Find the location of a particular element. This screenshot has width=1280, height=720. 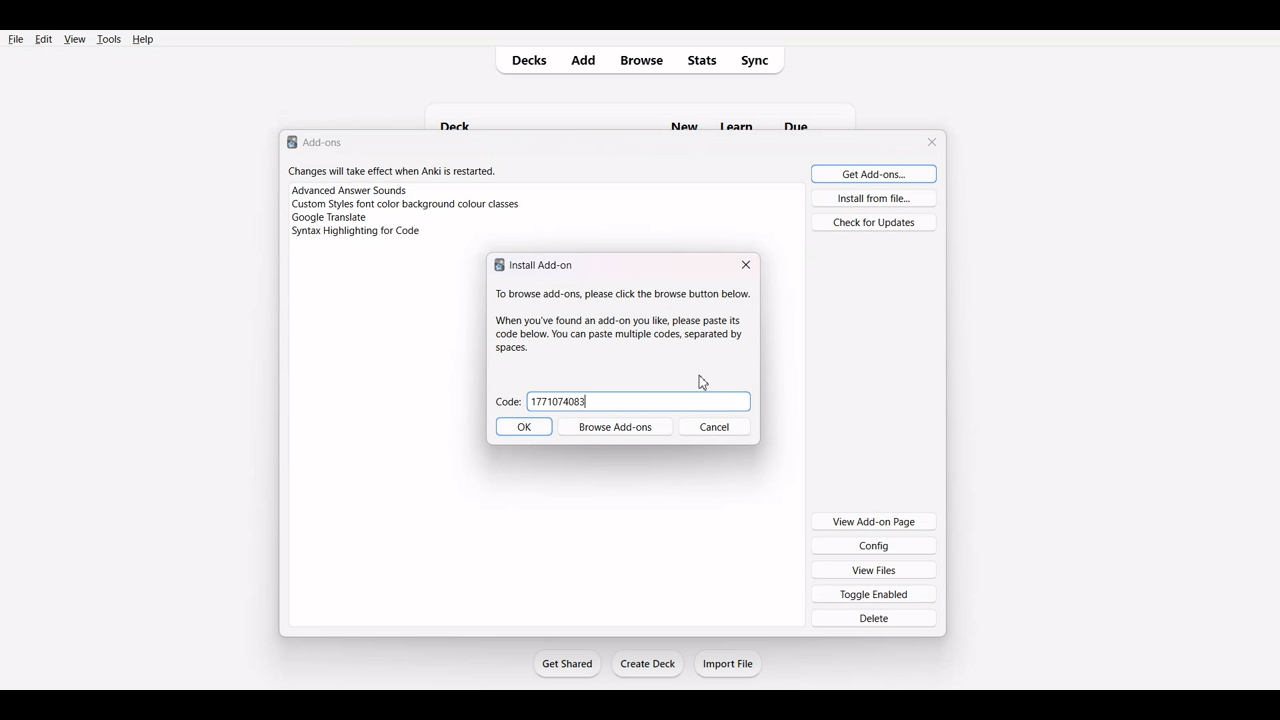

Text 1 is located at coordinates (316, 141).